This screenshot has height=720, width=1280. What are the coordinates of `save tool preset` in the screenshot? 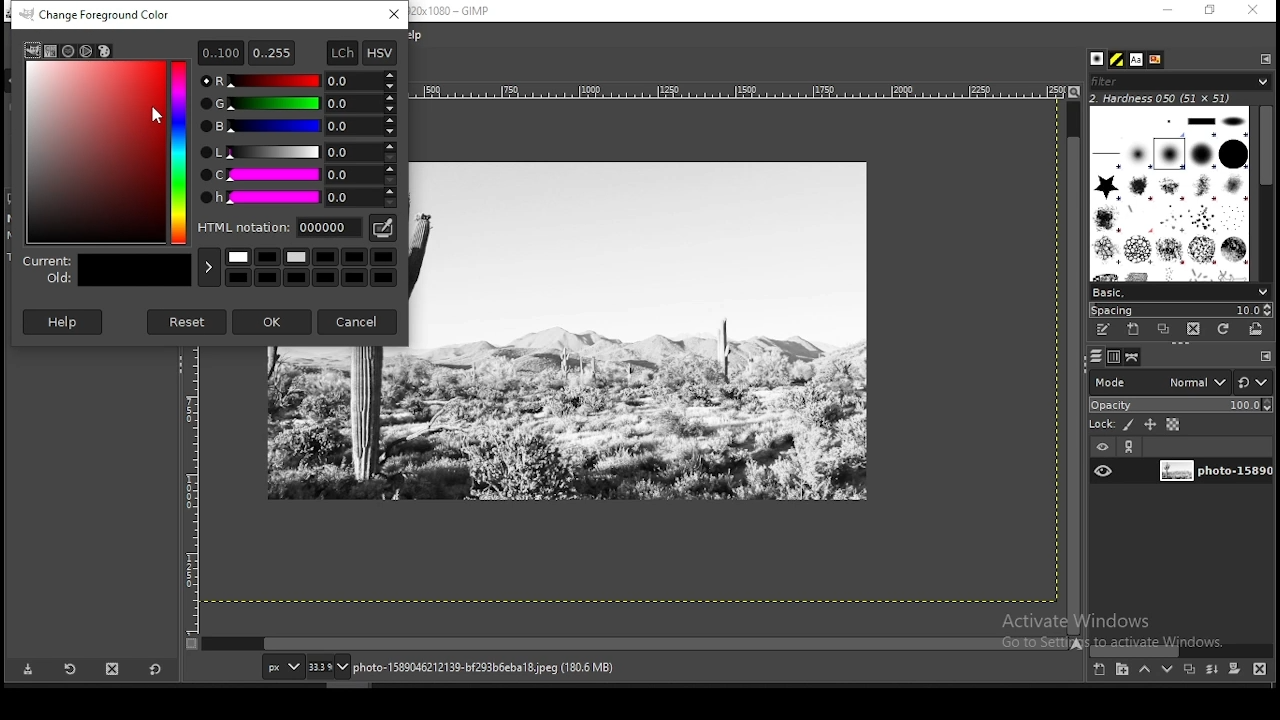 It's located at (26, 670).